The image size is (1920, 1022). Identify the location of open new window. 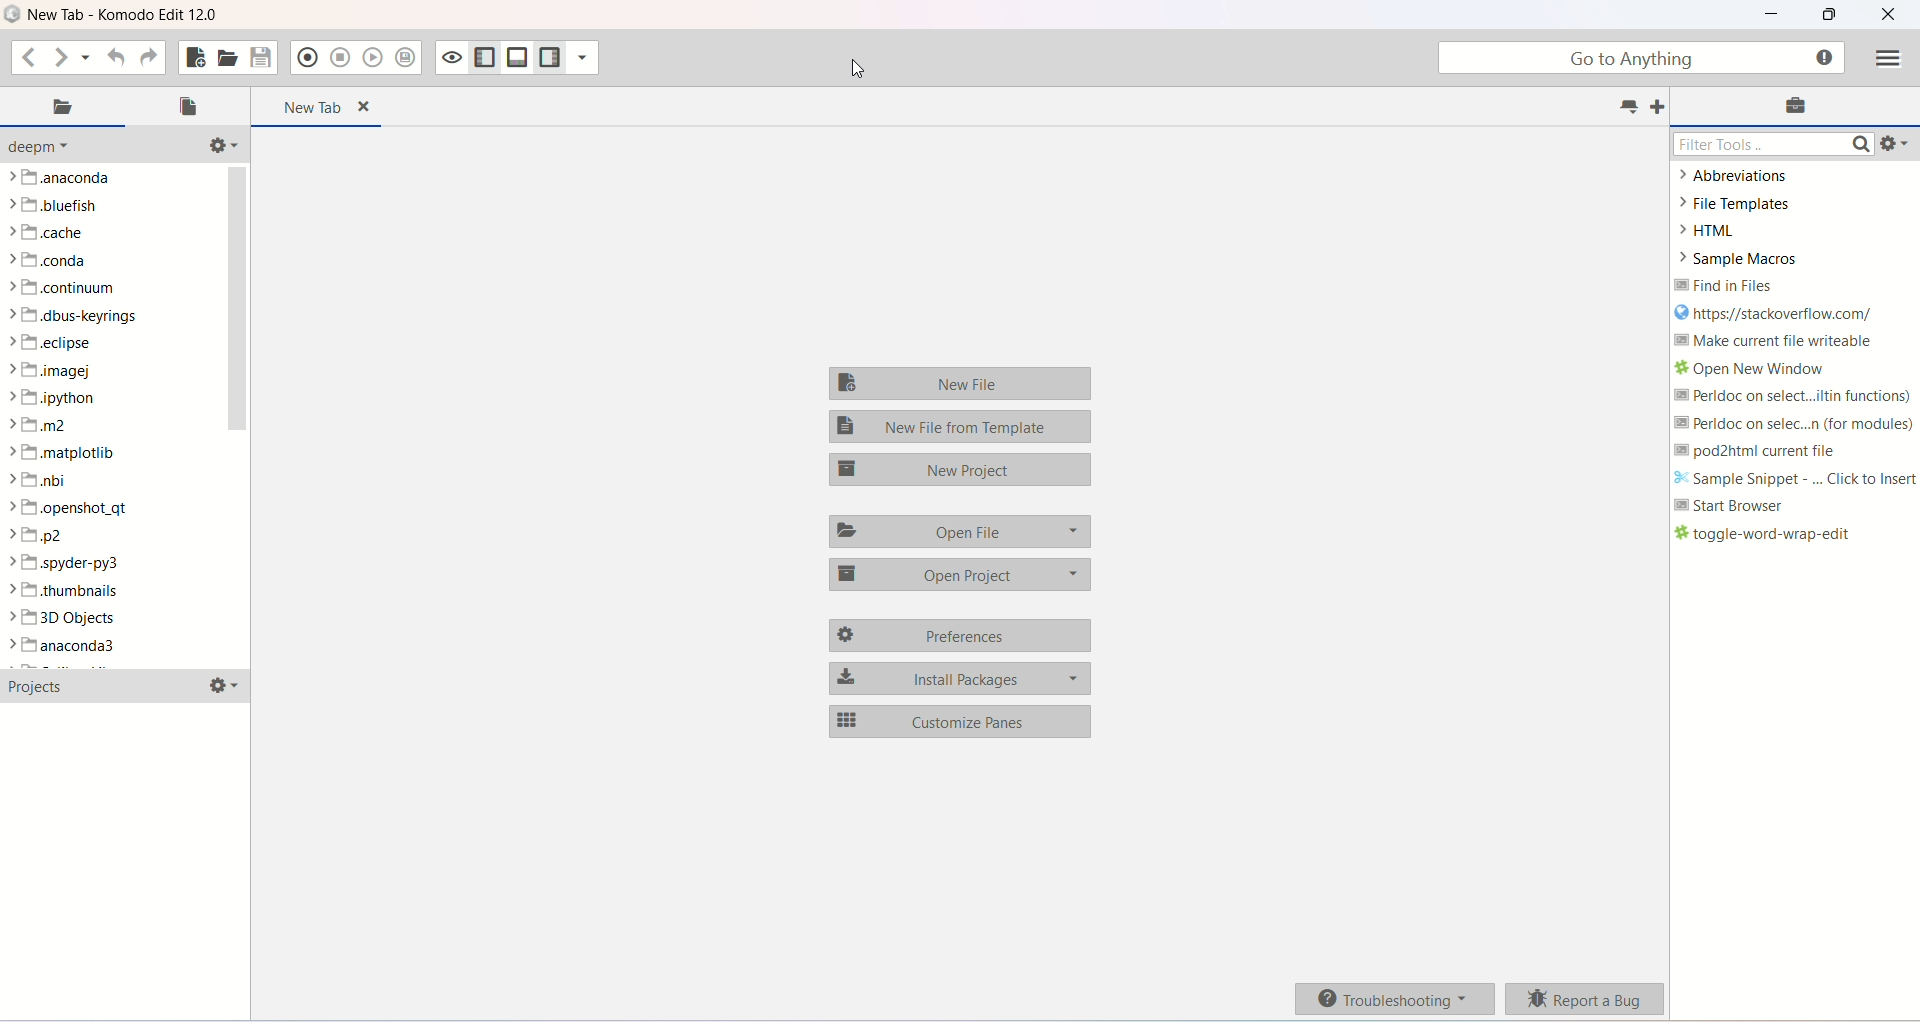
(1752, 367).